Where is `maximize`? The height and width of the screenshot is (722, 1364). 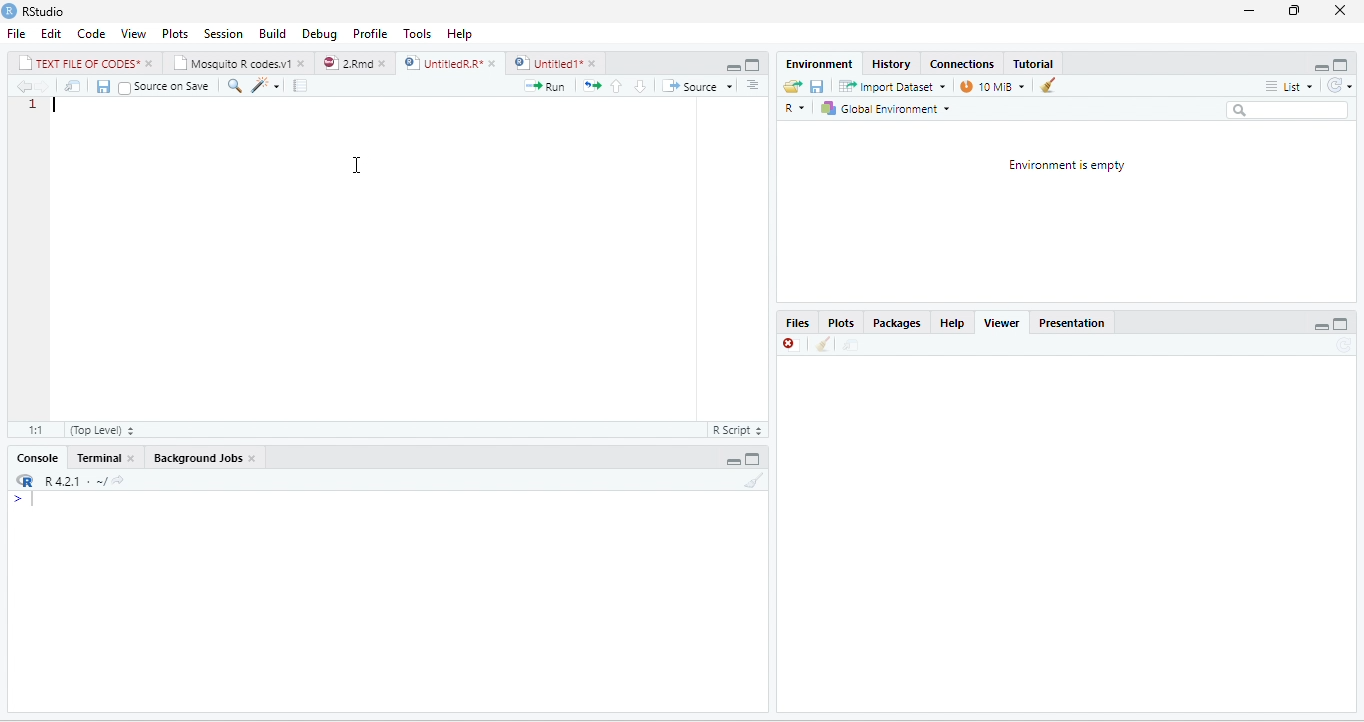
maximize is located at coordinates (754, 457).